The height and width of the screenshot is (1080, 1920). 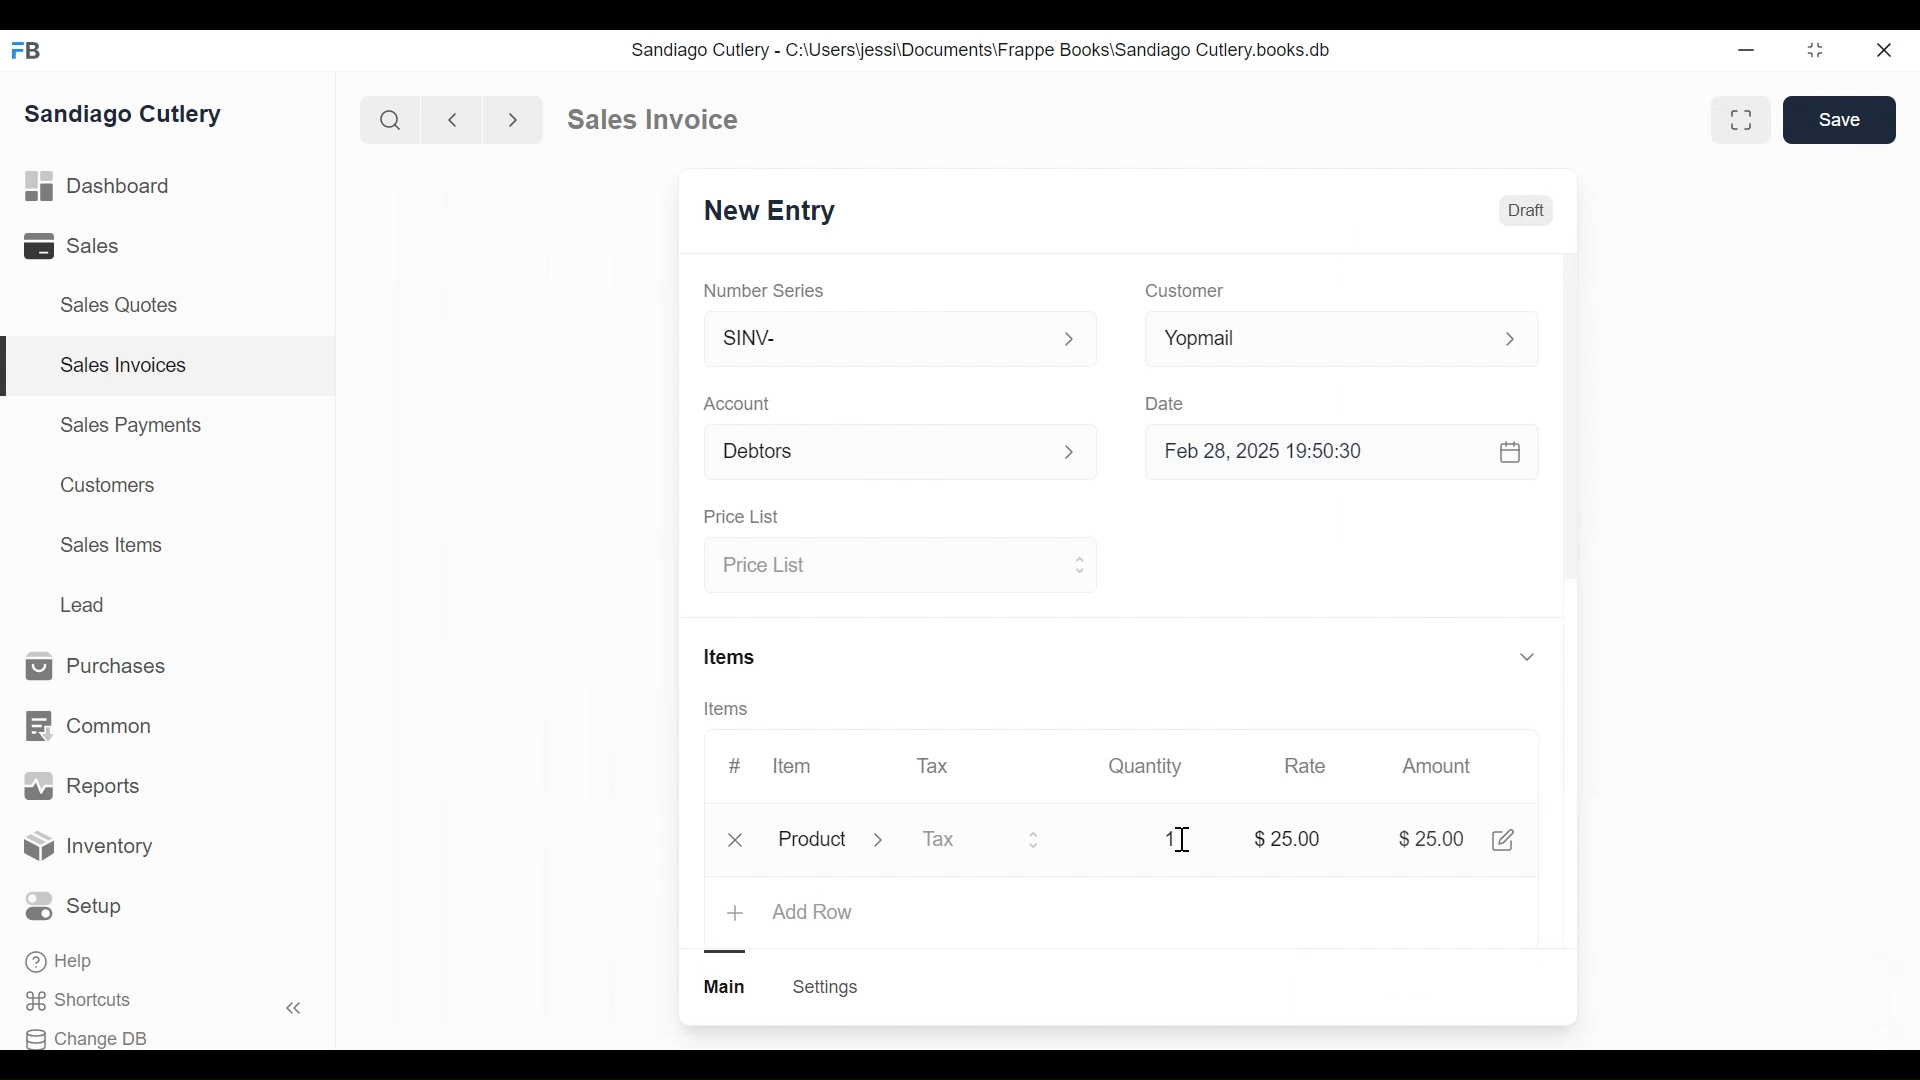 What do you see at coordinates (82, 786) in the screenshot?
I see `Reports` at bounding box center [82, 786].